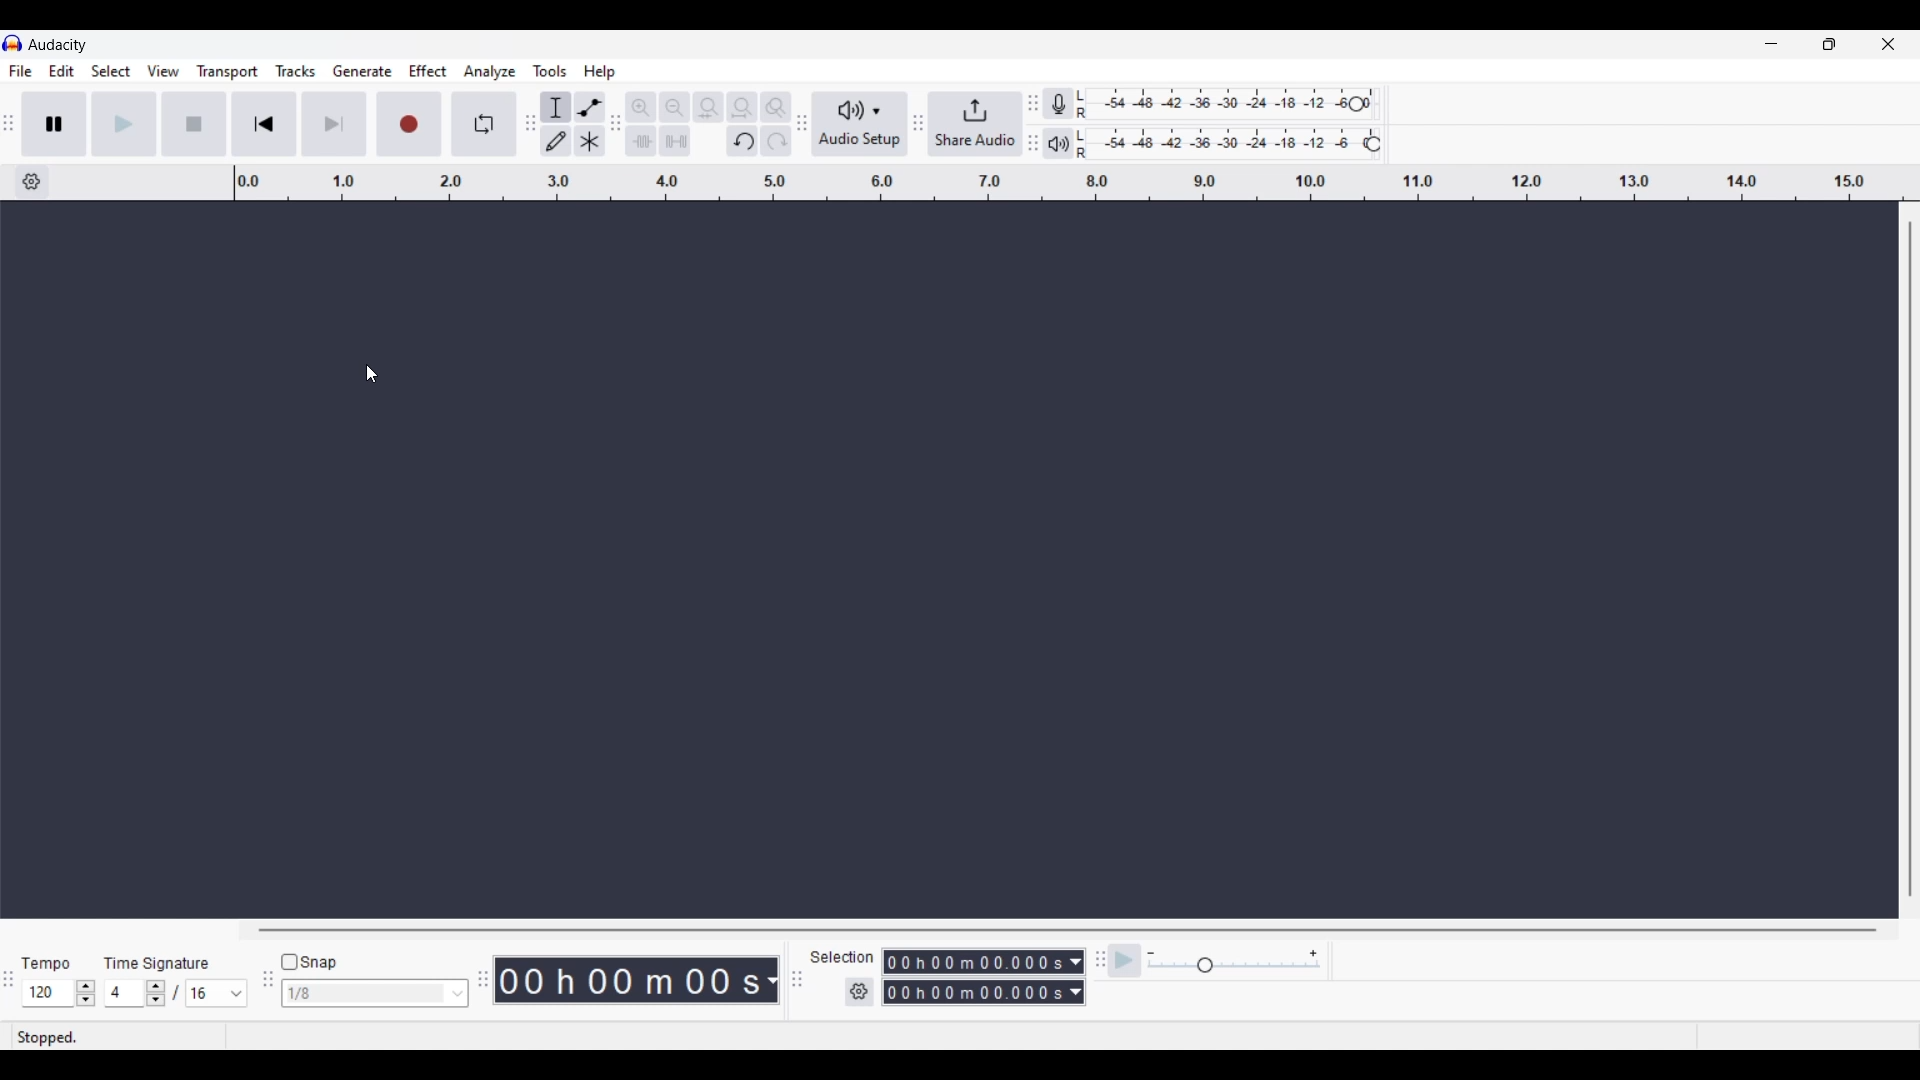  Describe the element at coordinates (295, 71) in the screenshot. I see `Tracks menu` at that location.